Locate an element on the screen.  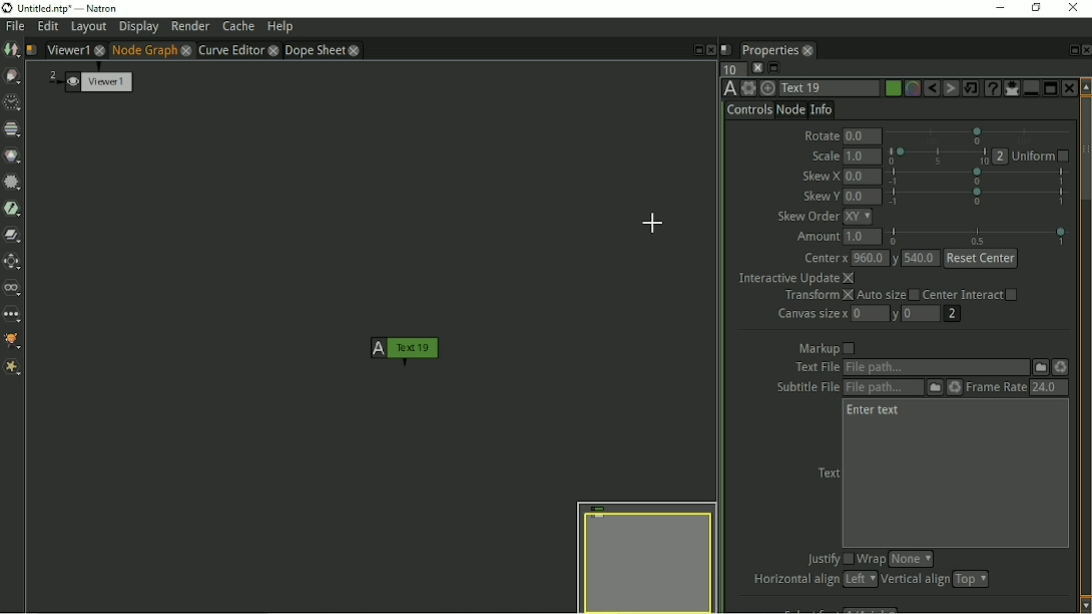
Justify is located at coordinates (828, 559).